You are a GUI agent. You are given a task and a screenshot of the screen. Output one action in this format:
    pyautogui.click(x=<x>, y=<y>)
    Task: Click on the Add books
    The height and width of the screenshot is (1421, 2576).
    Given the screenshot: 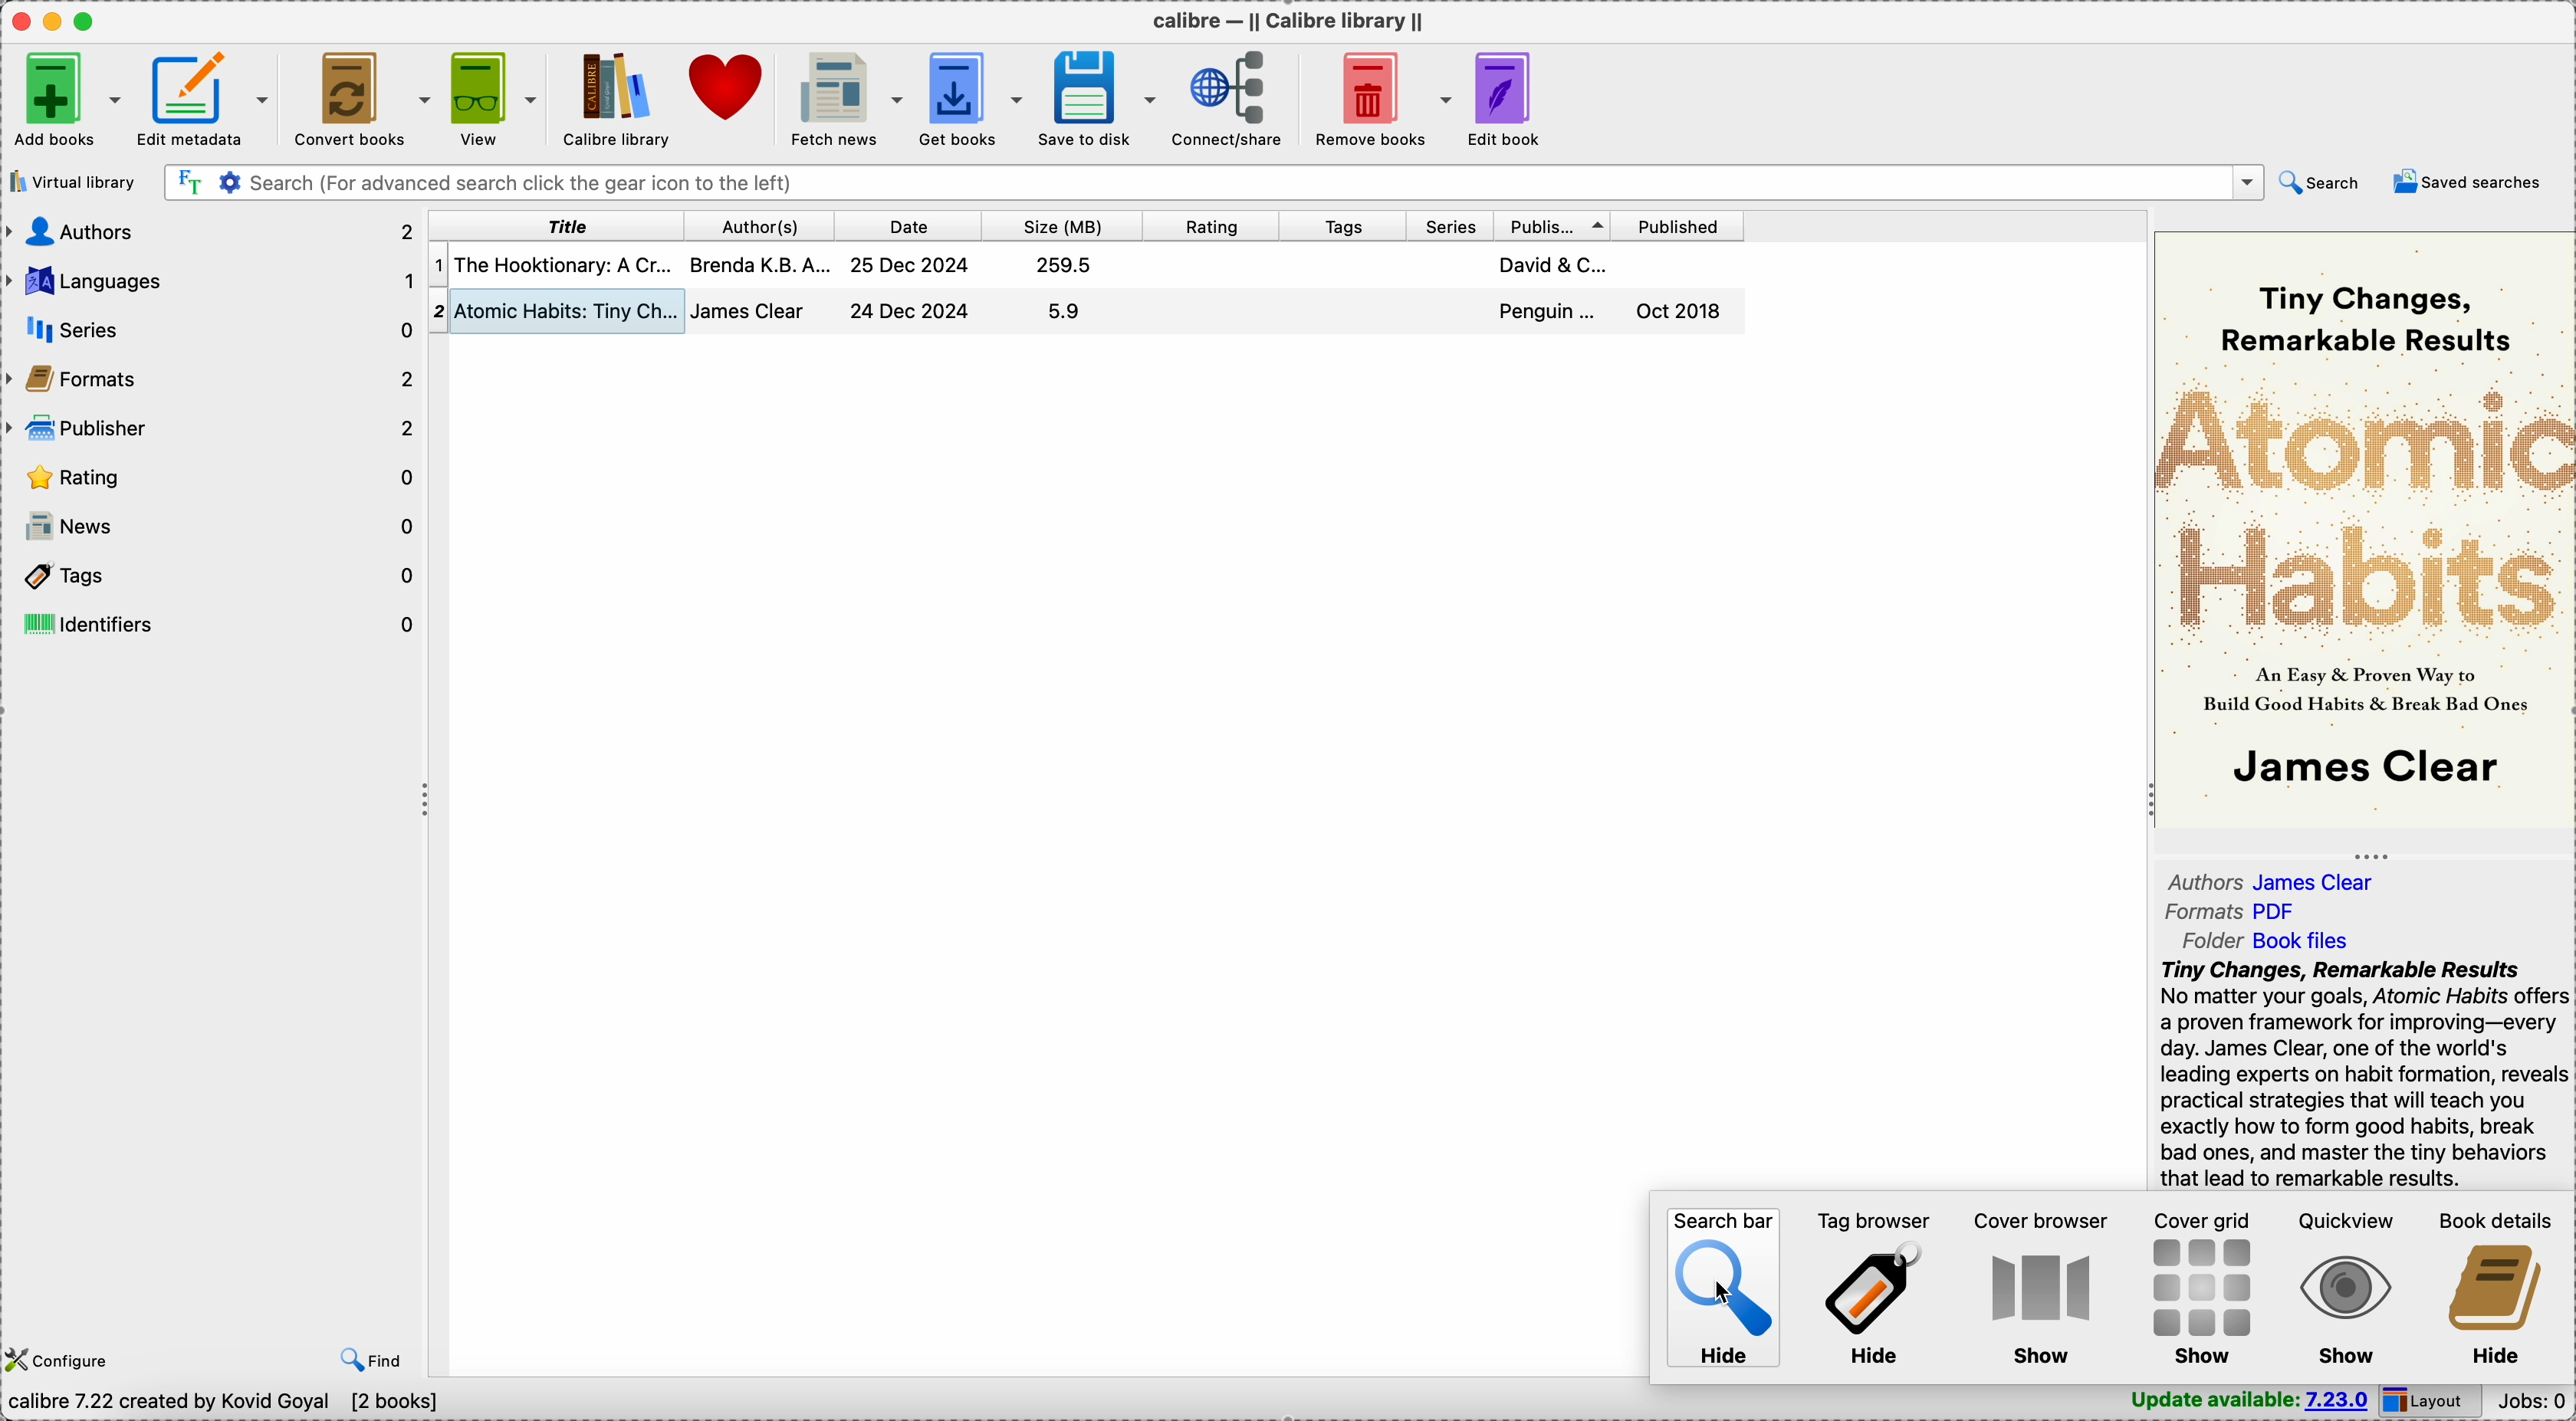 What is the action you would take?
    pyautogui.click(x=64, y=101)
    